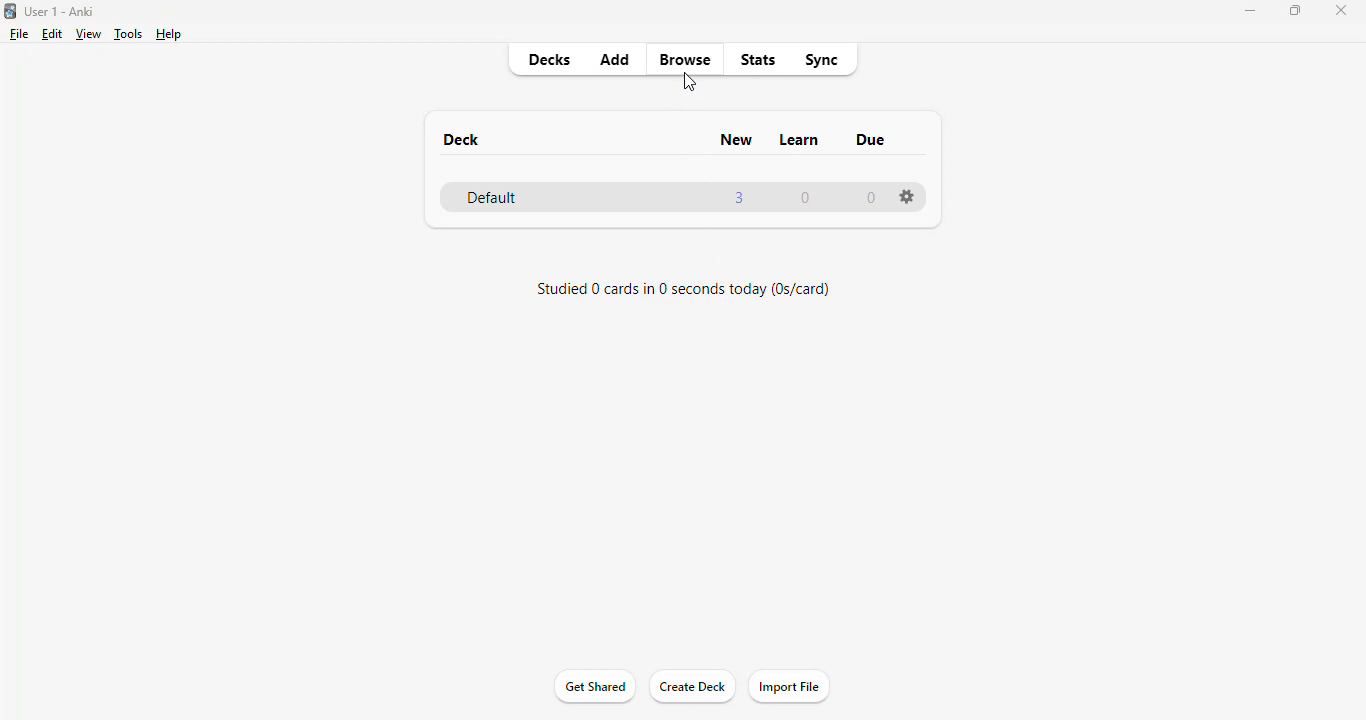 The width and height of the screenshot is (1366, 720). Describe the element at coordinates (615, 58) in the screenshot. I see `add` at that location.